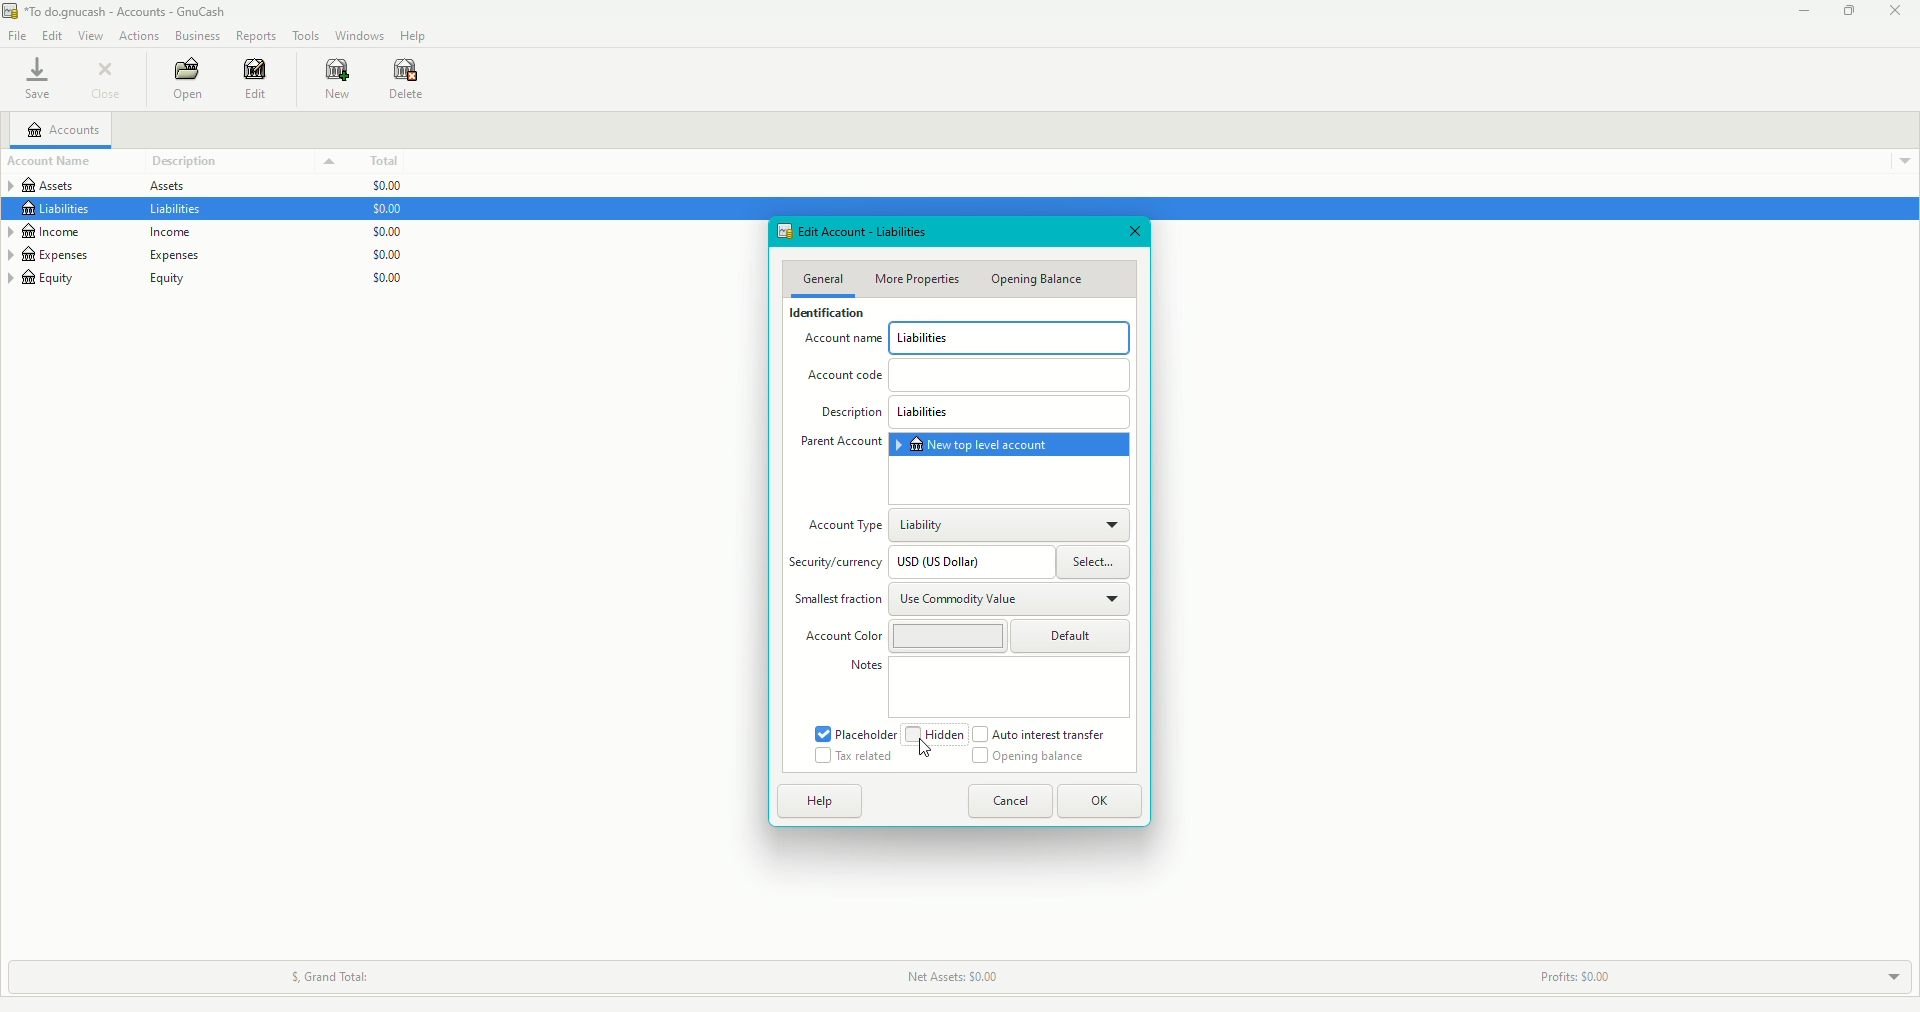 The width and height of the screenshot is (1920, 1012). I want to click on More Properties, so click(918, 279).